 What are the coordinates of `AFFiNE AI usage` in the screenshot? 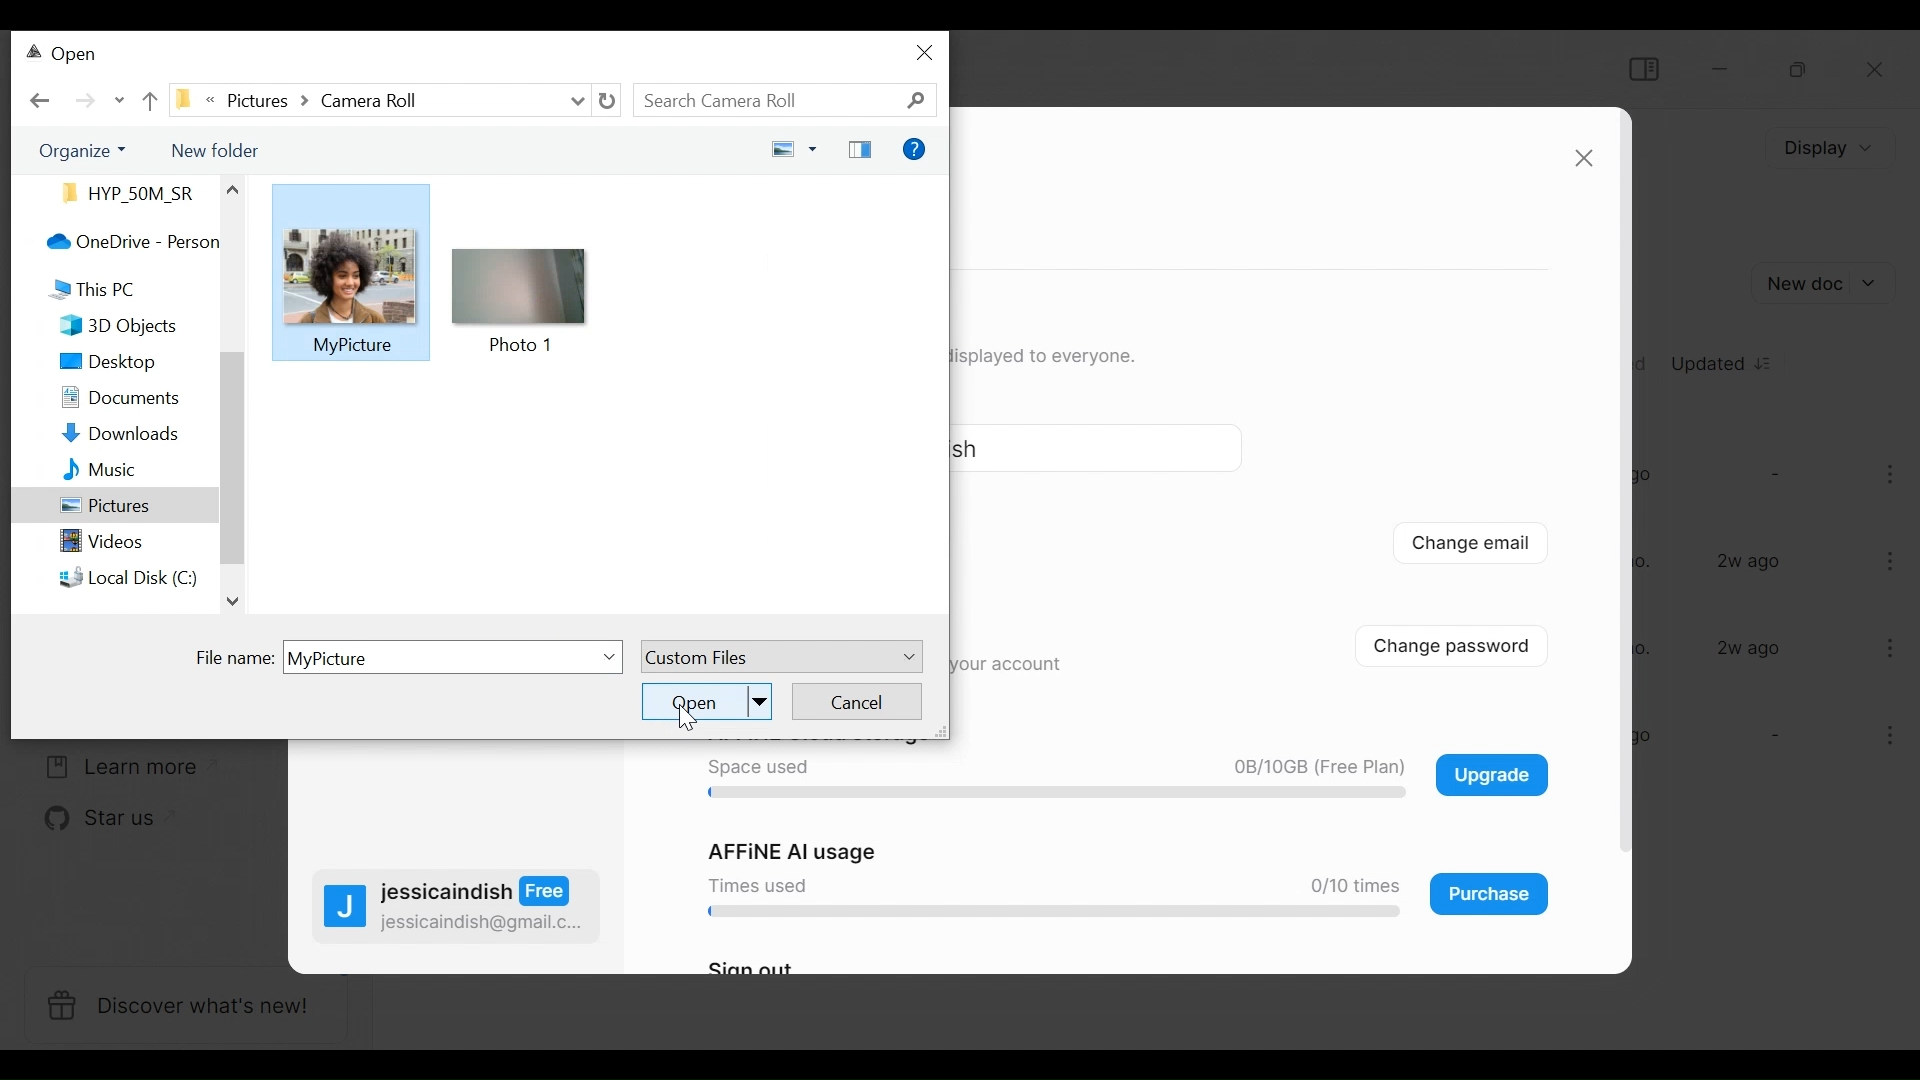 It's located at (795, 852).